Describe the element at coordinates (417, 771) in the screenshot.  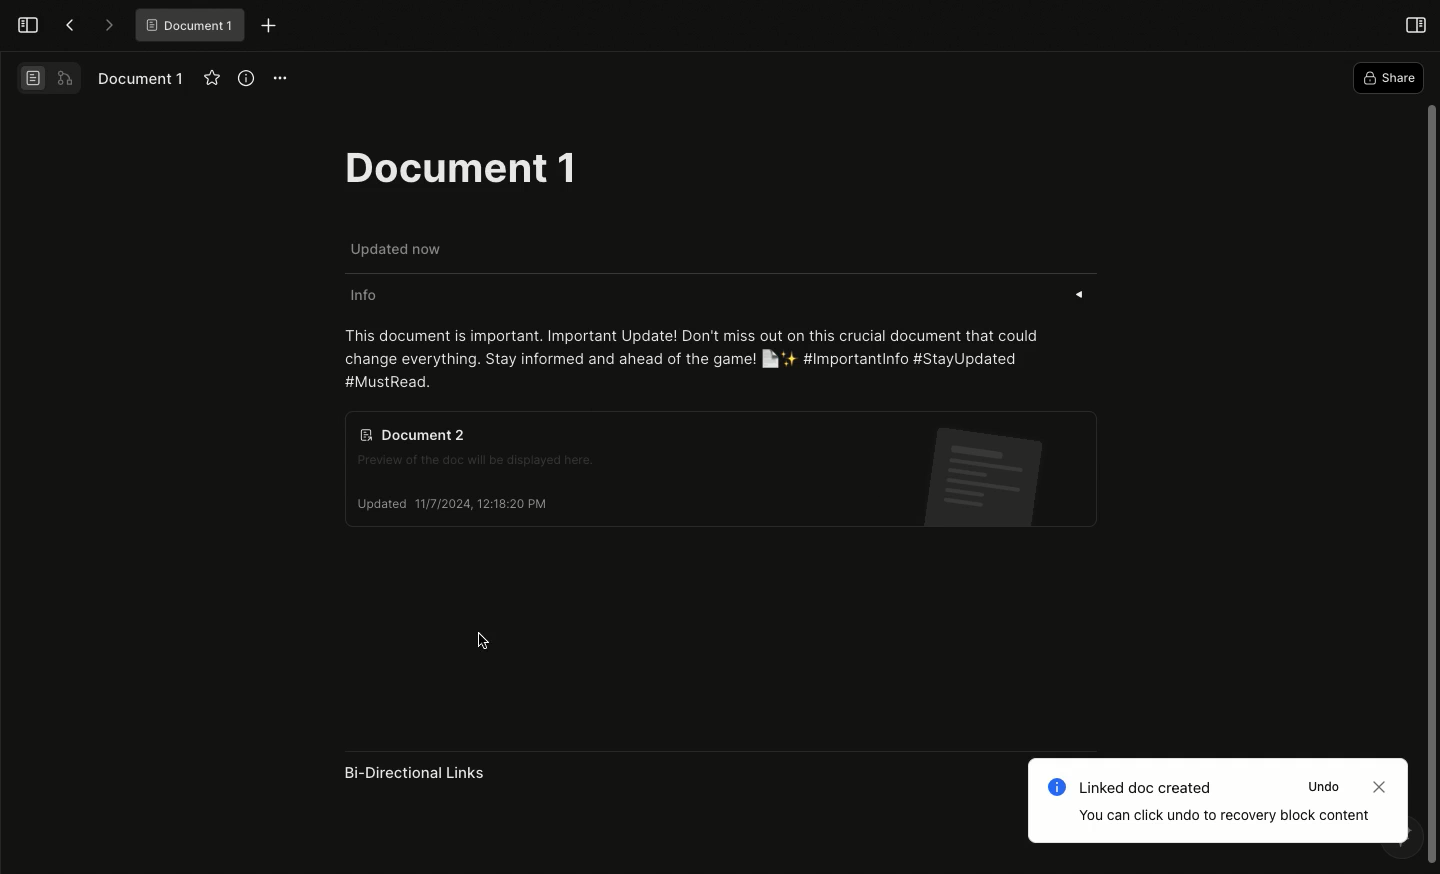
I see `Bi-Directional Links` at that location.